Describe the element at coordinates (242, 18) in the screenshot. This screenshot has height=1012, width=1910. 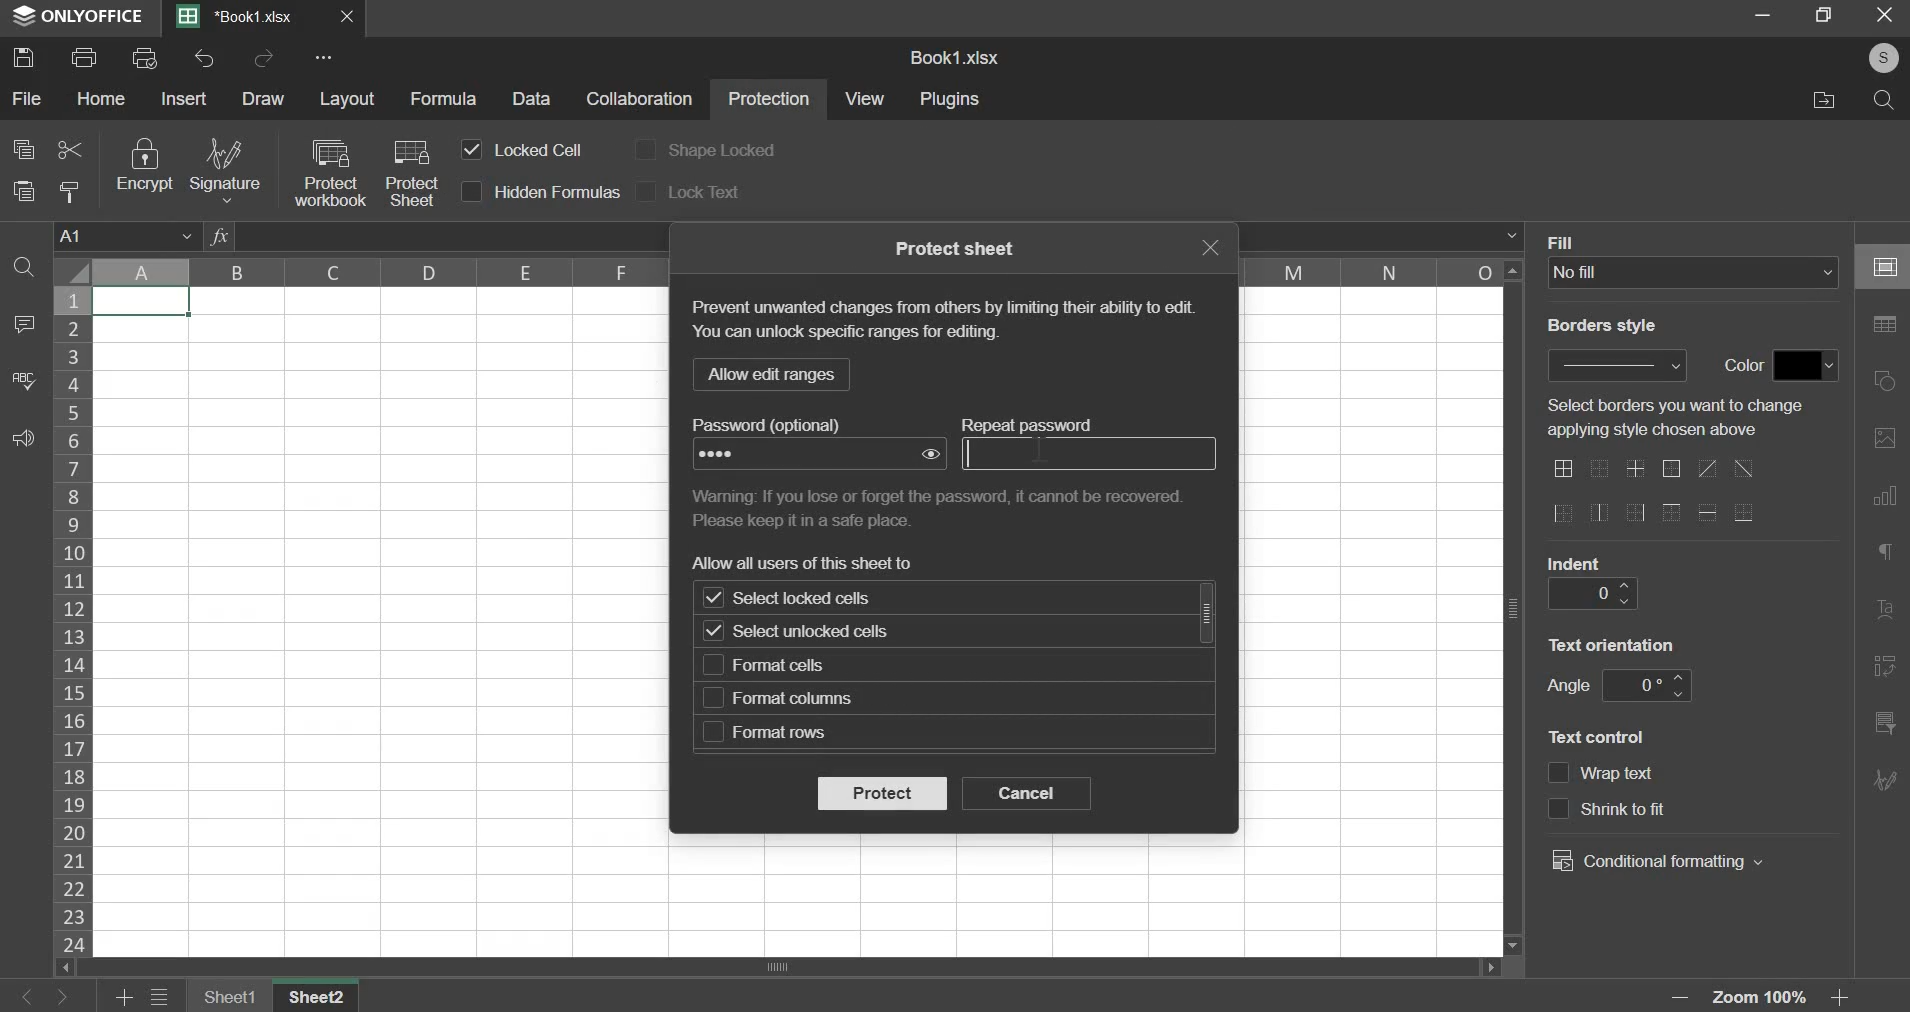
I see `Book1.xlsx` at that location.